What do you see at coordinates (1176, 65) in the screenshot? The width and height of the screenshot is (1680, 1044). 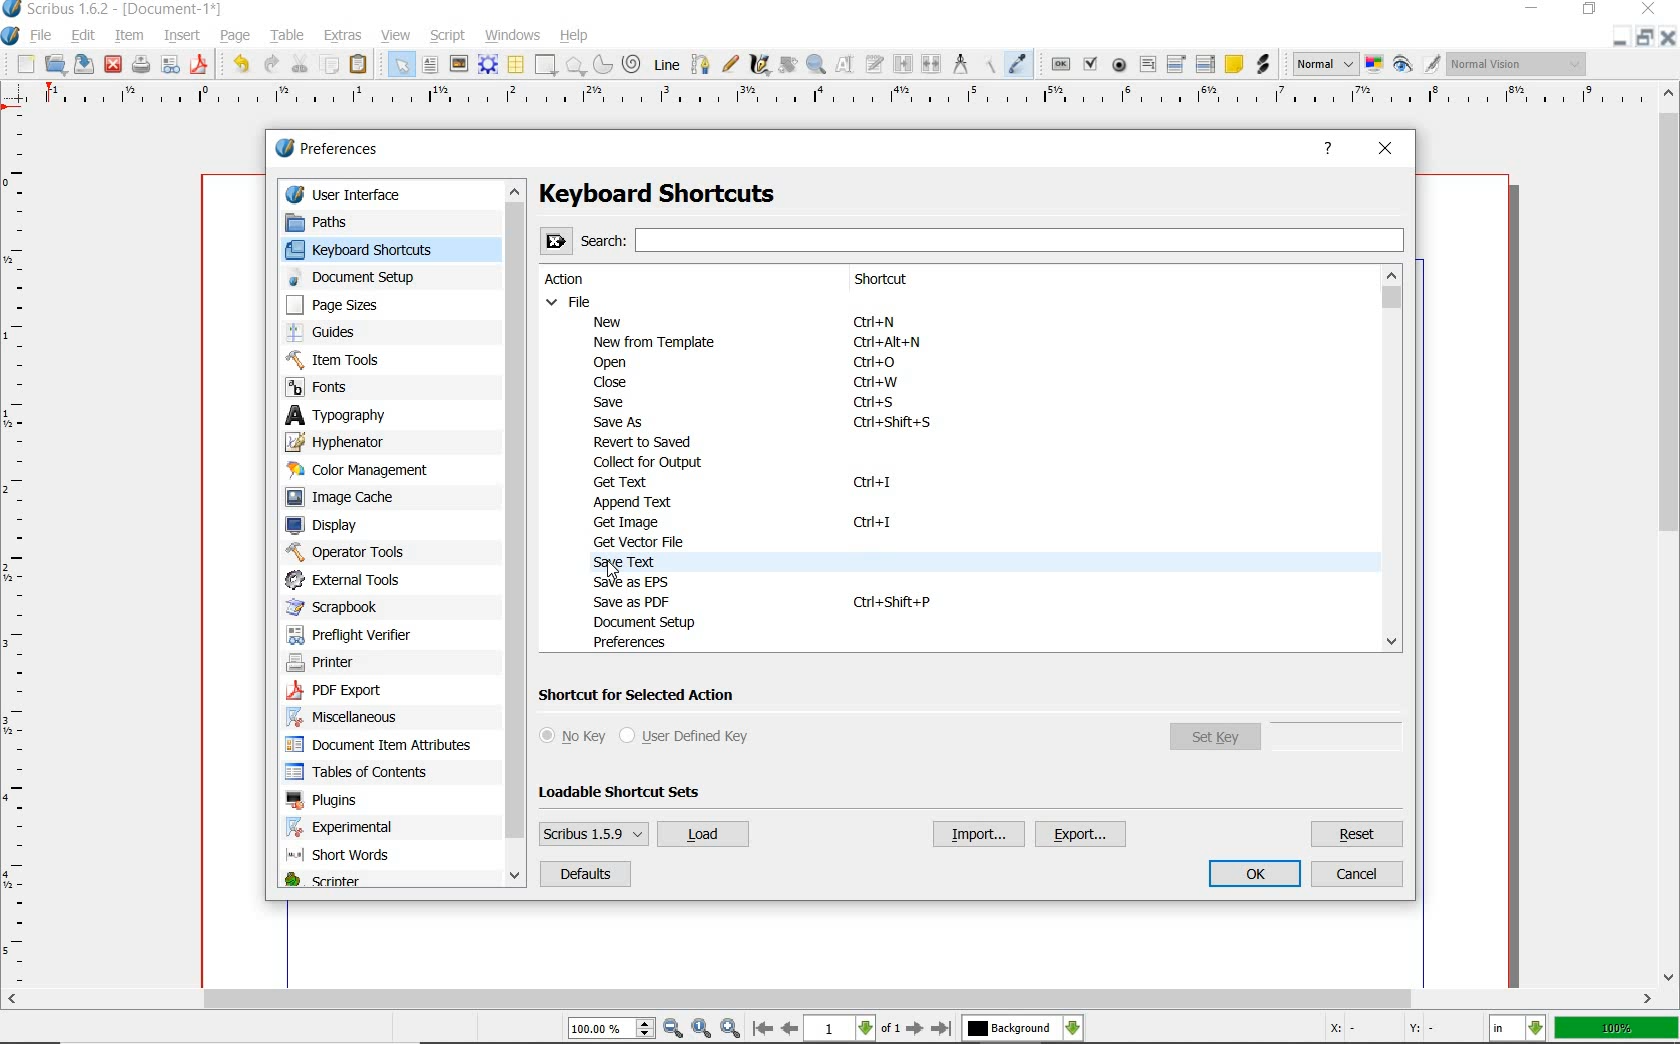 I see `pdf combo box` at bounding box center [1176, 65].